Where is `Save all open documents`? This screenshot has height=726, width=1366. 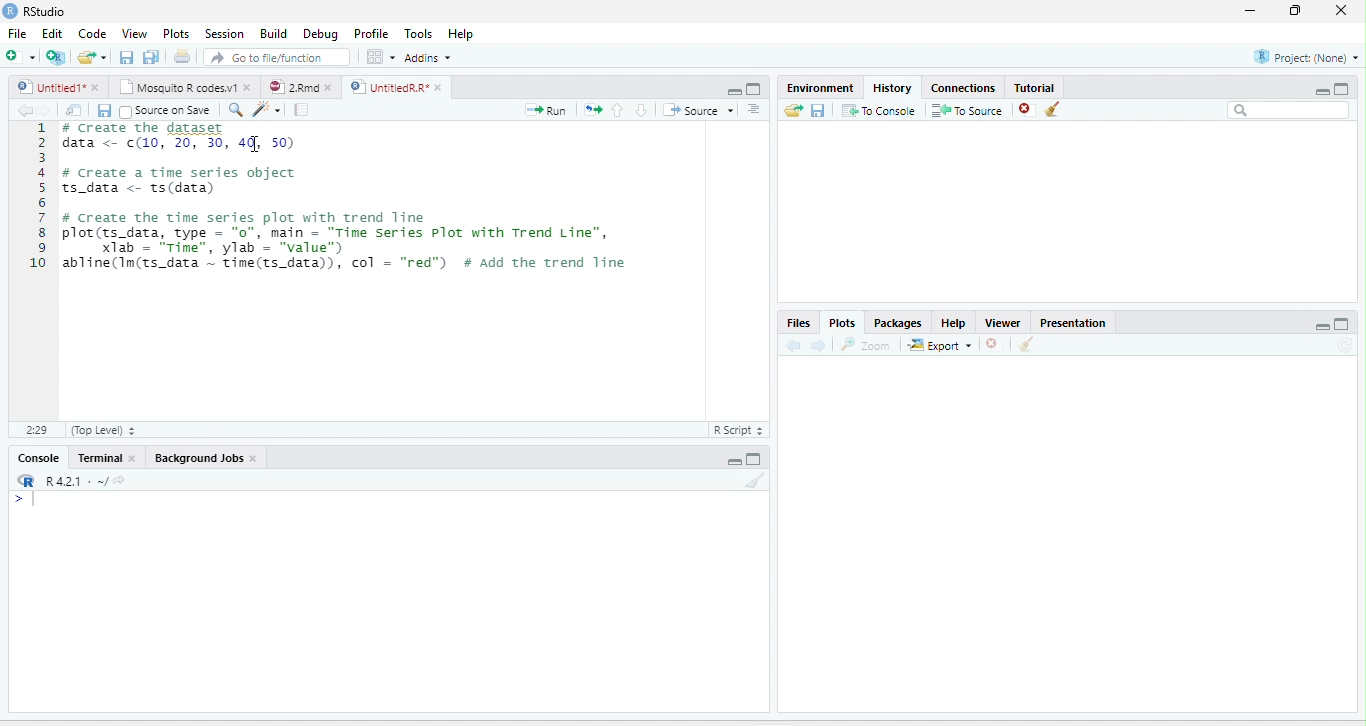
Save all open documents is located at coordinates (151, 56).